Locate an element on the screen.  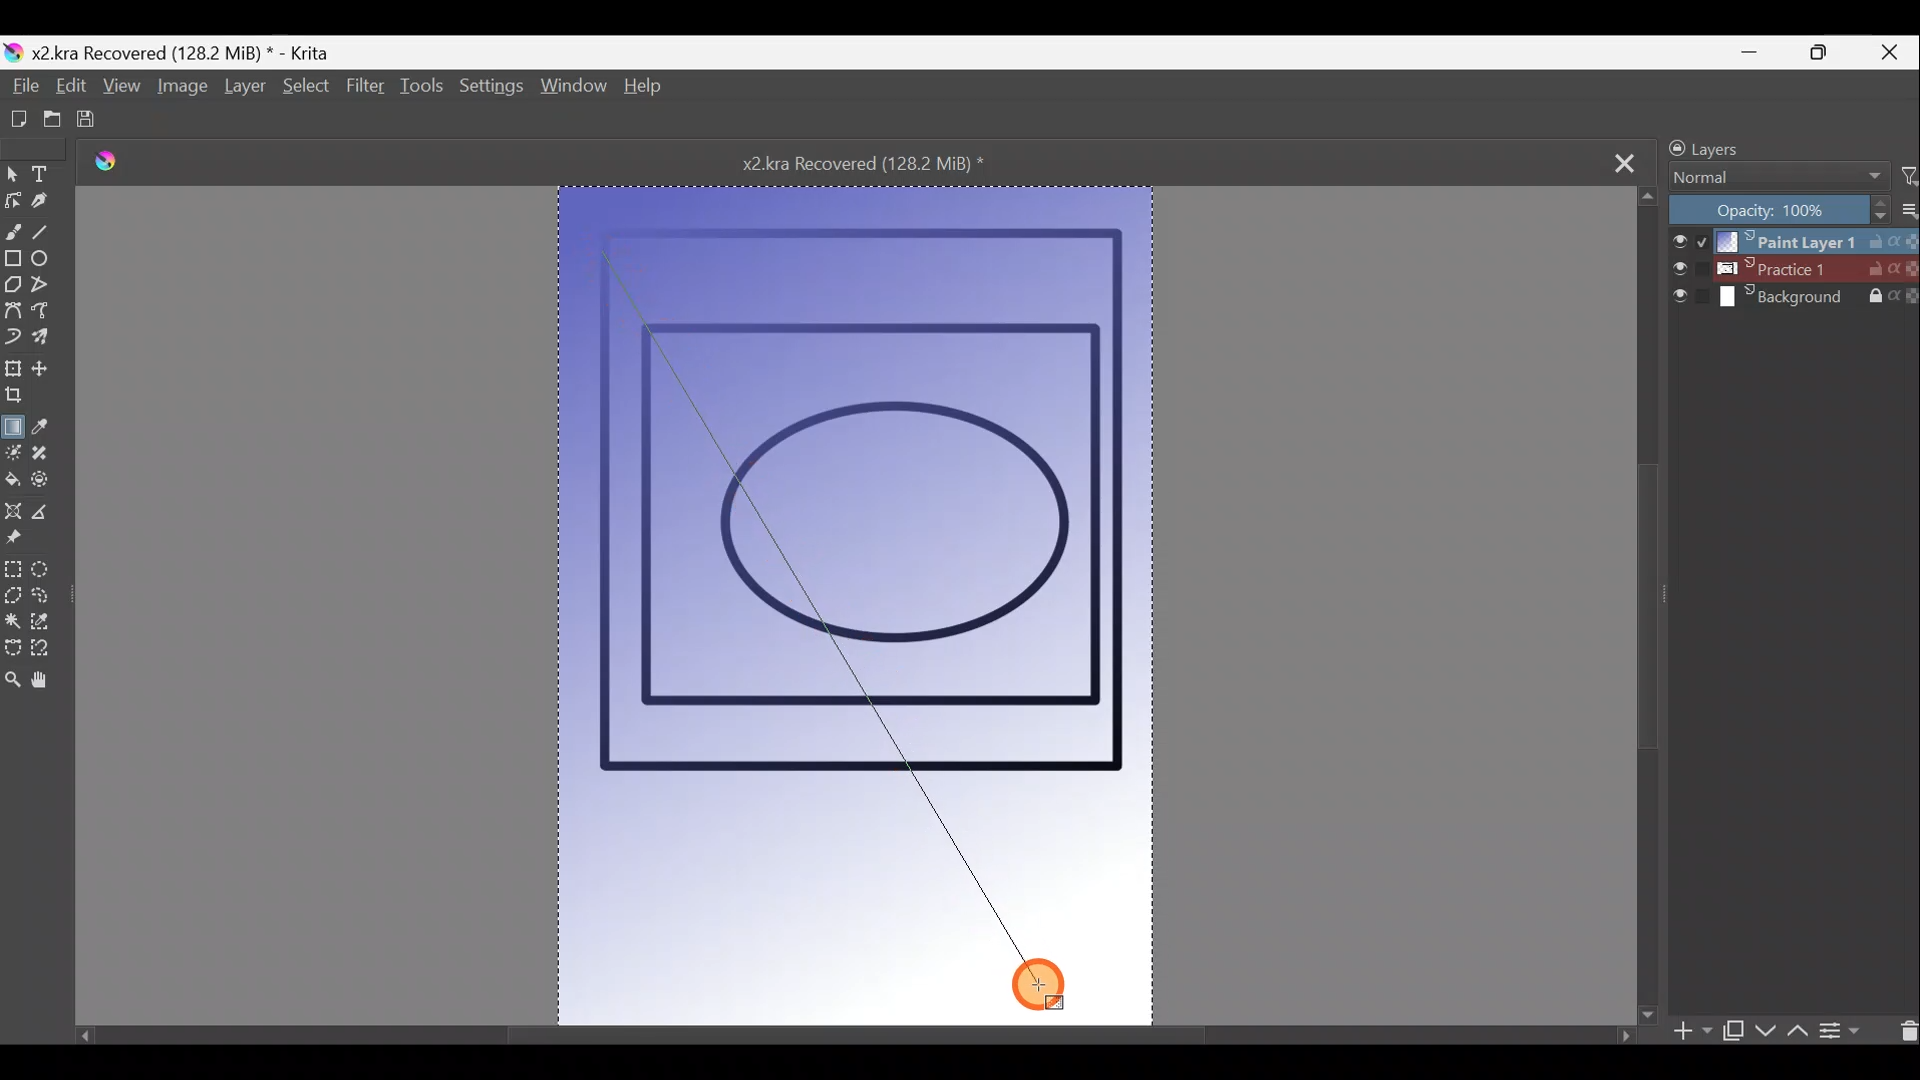
Sample a colour from the image/current layer is located at coordinates (45, 427).